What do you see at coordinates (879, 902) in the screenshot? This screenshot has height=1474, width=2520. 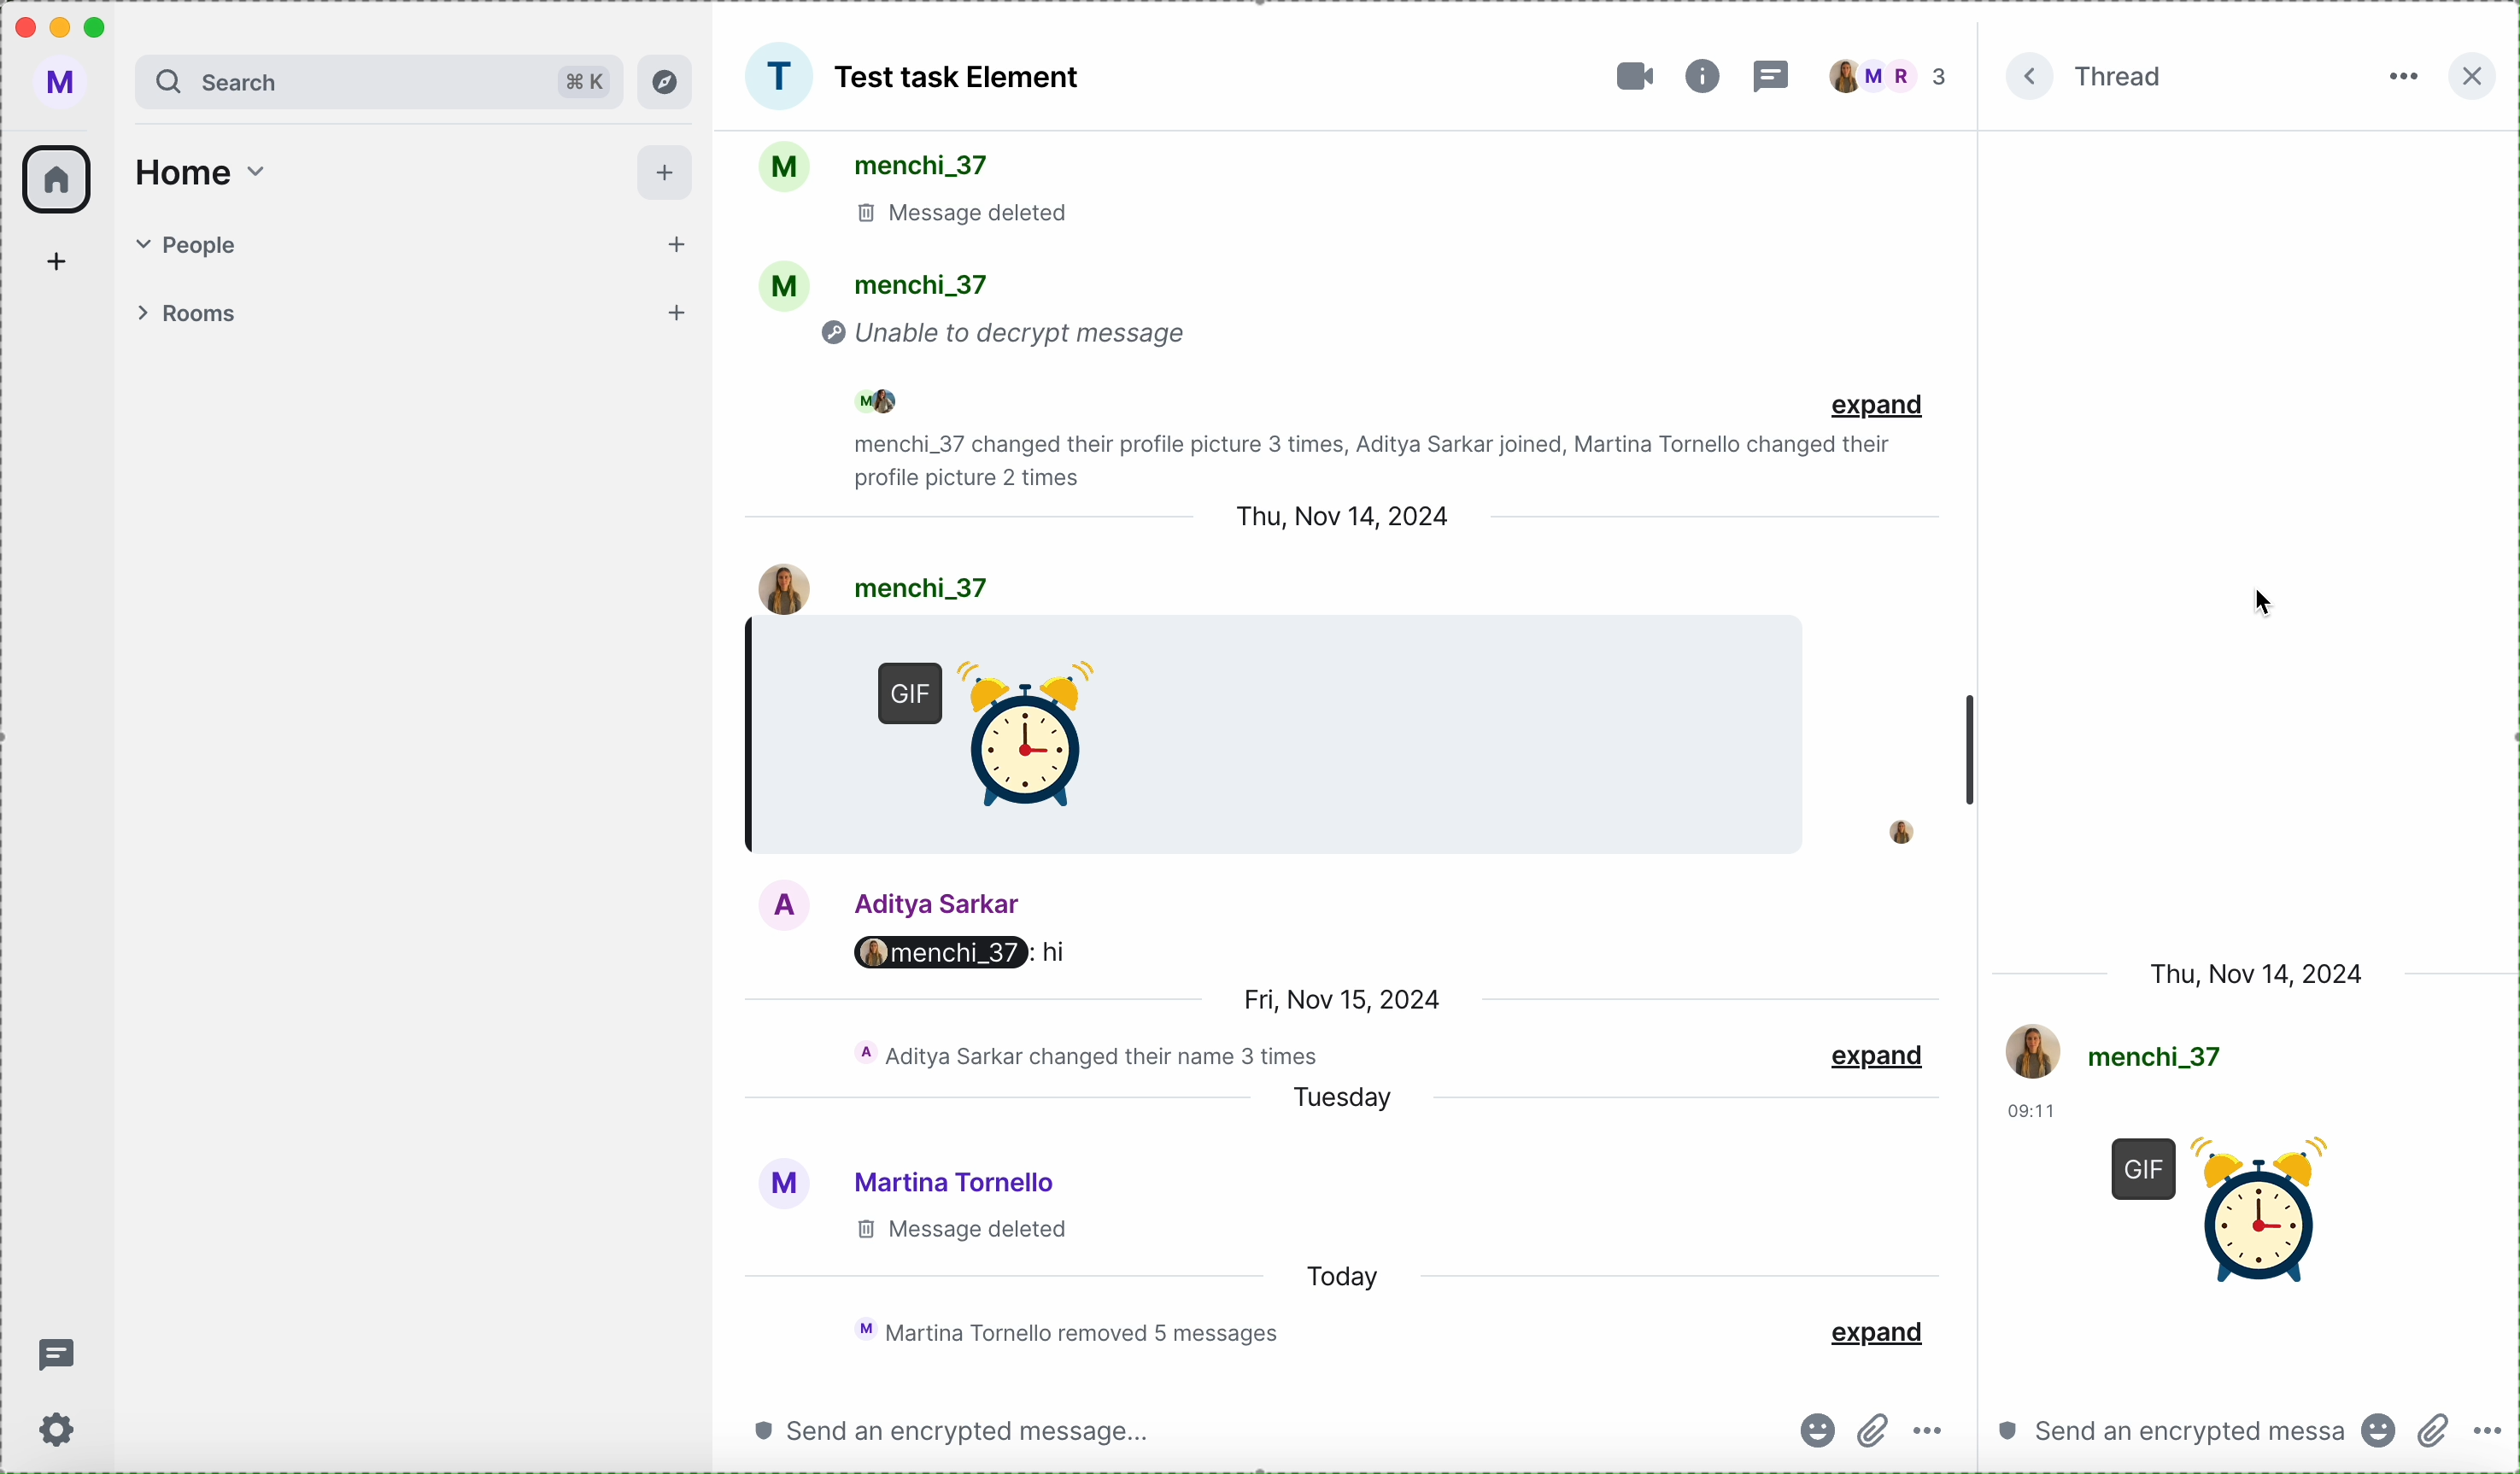 I see `user` at bounding box center [879, 902].